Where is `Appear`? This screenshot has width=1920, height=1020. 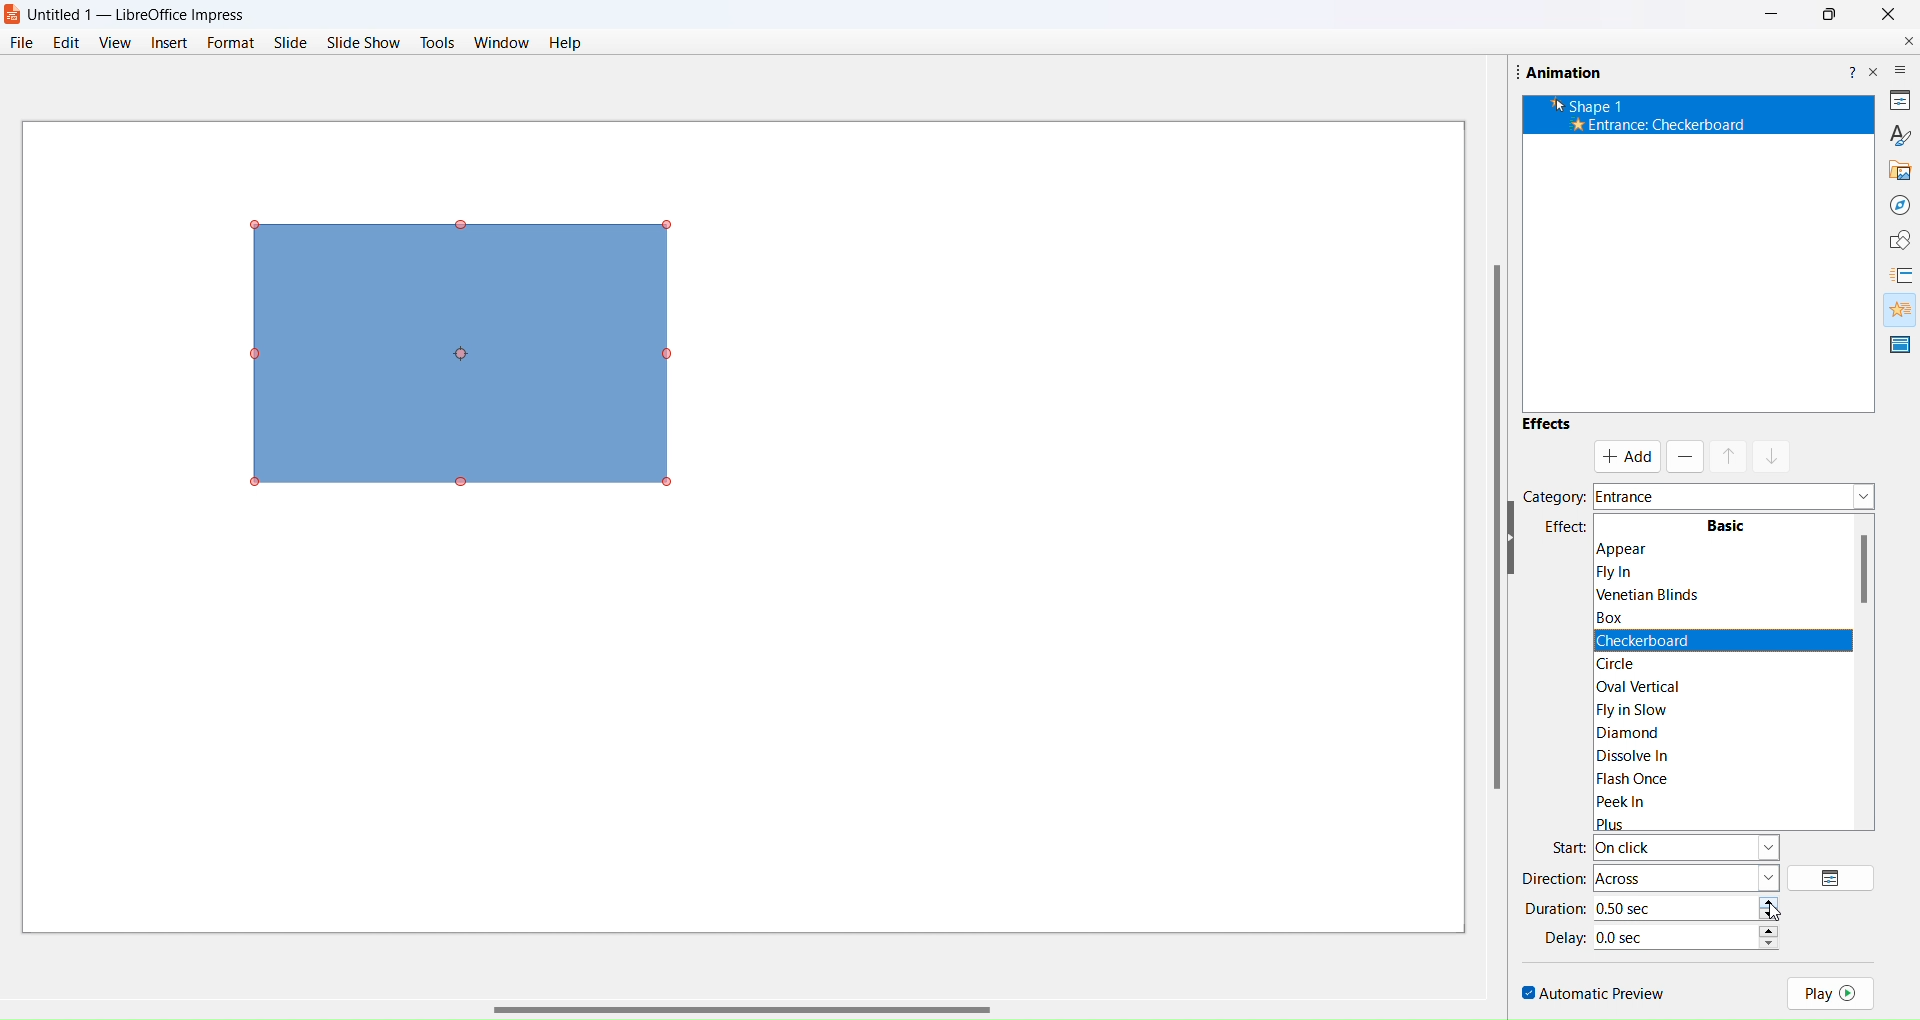 Appear is located at coordinates (1681, 549).